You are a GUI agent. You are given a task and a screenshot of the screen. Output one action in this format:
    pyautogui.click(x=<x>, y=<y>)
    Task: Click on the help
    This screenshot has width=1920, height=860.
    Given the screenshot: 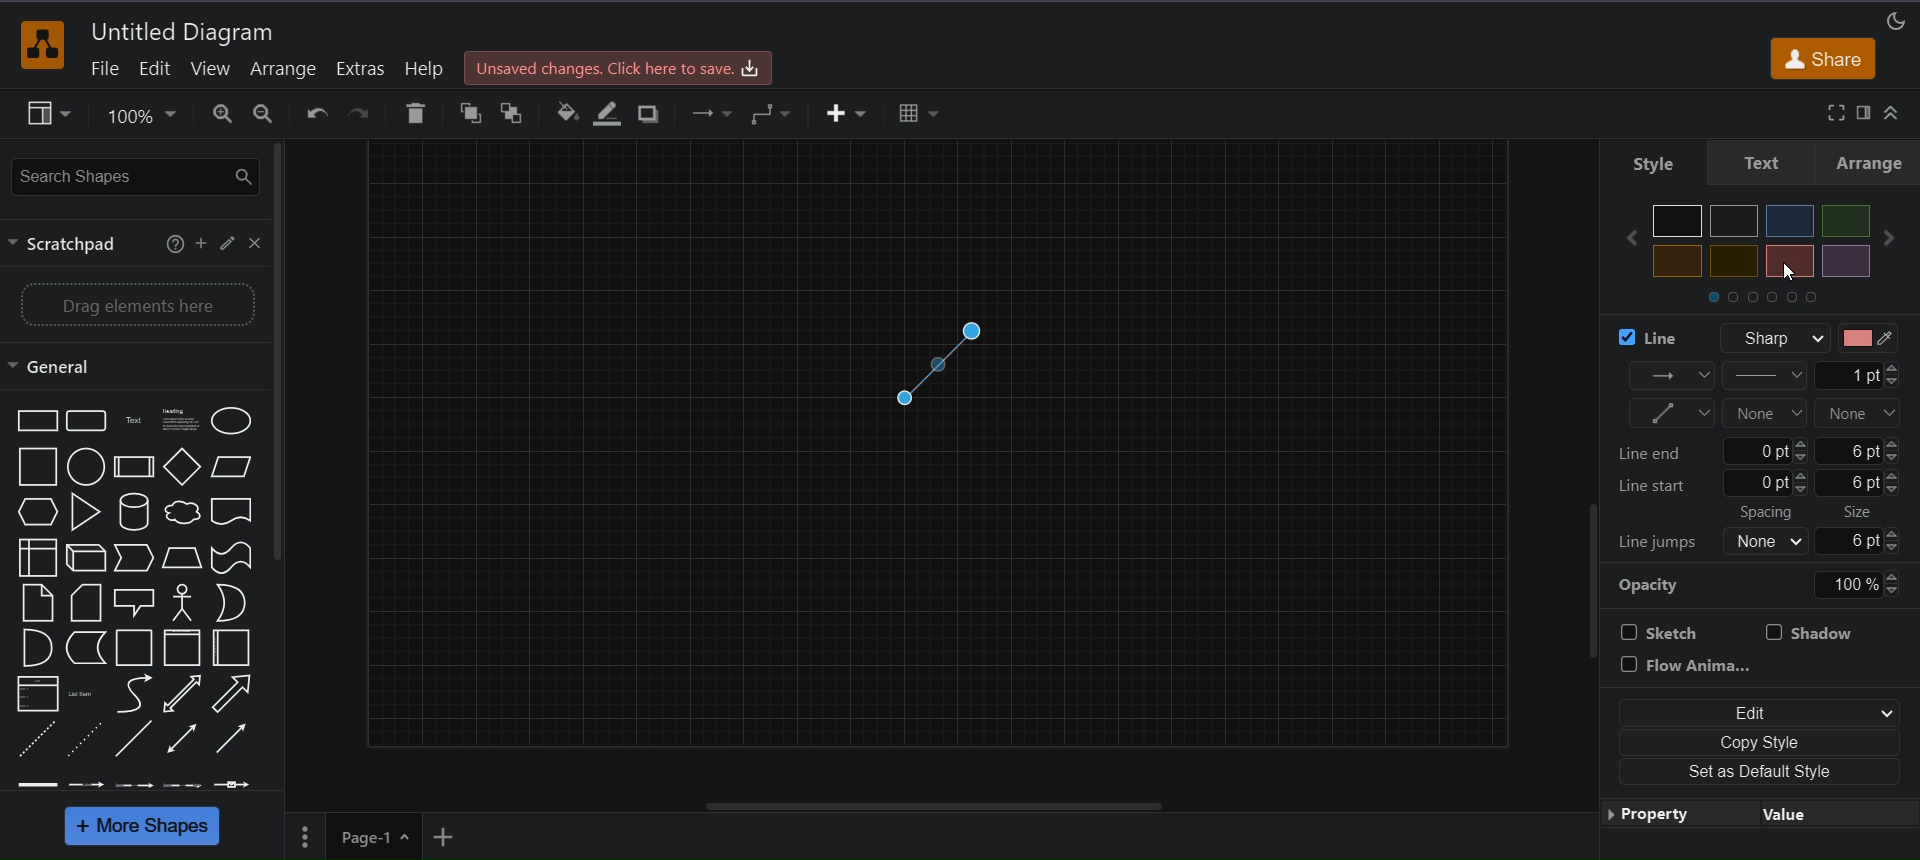 What is the action you would take?
    pyautogui.click(x=170, y=245)
    